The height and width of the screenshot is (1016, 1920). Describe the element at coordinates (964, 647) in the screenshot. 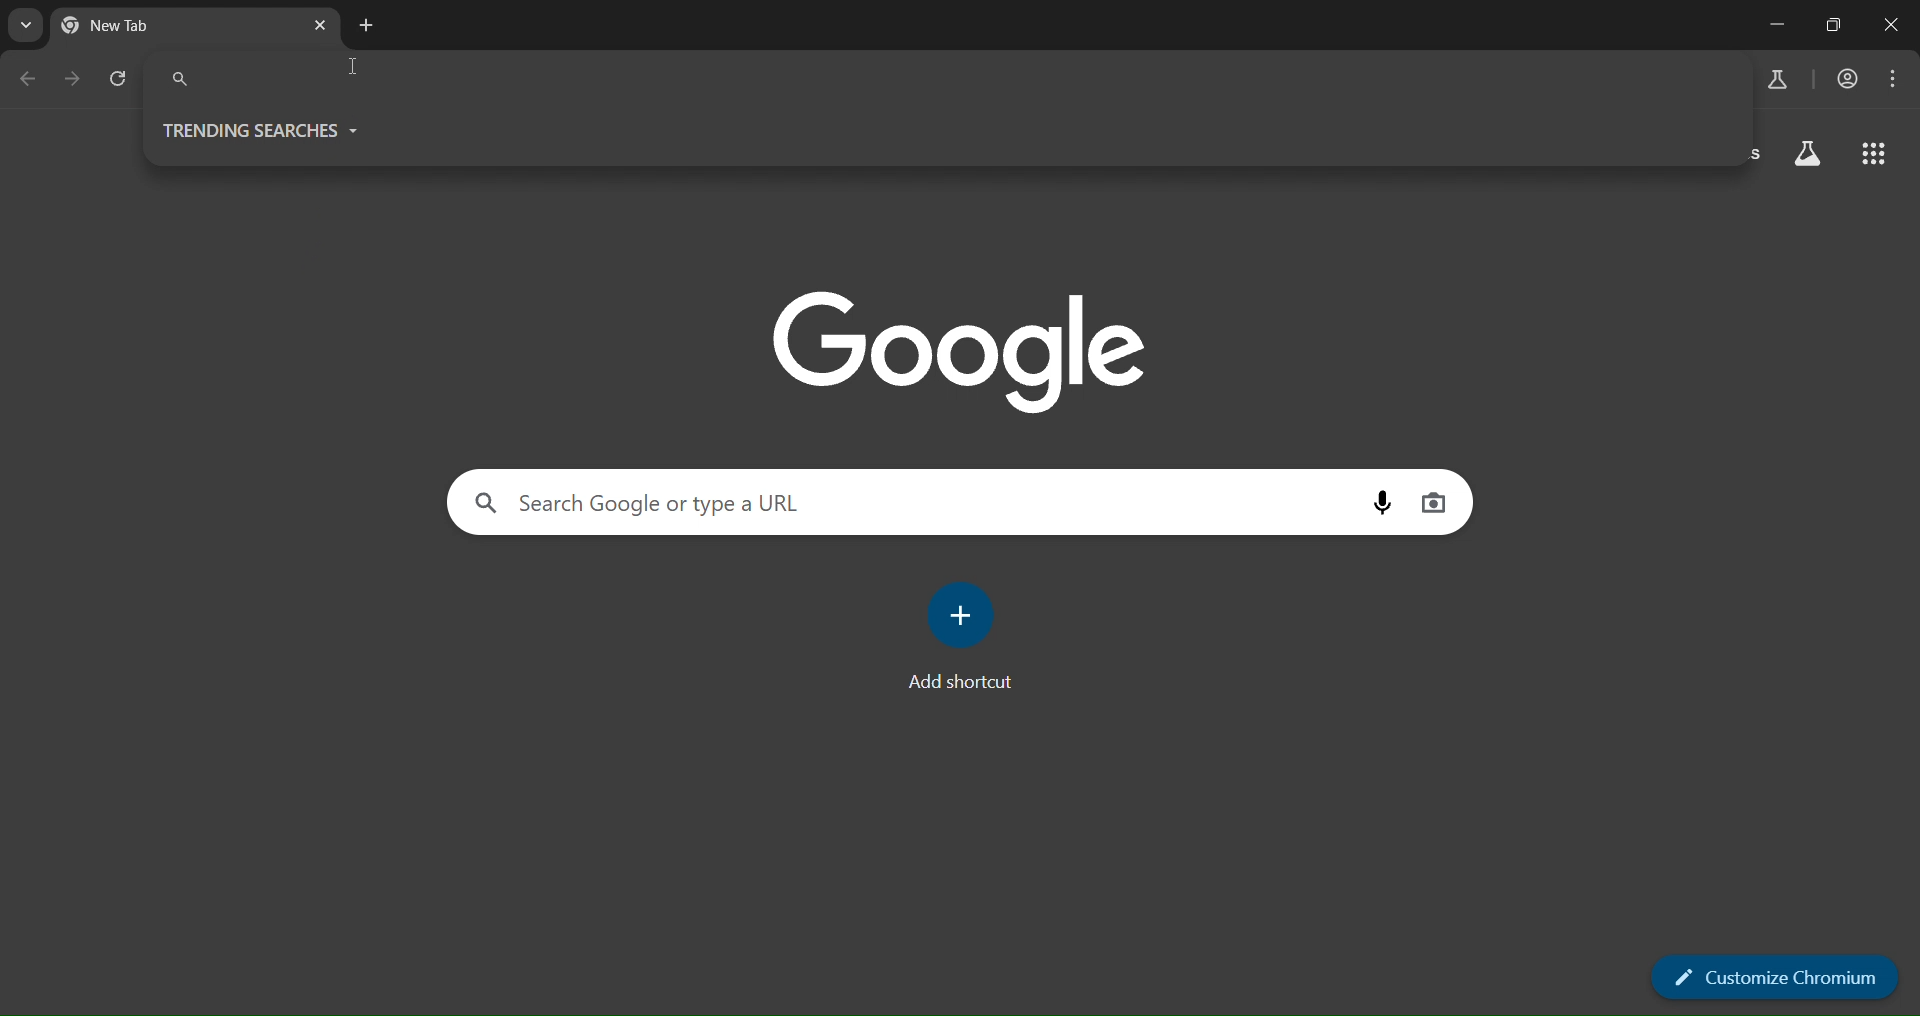

I see `add shortcut` at that location.